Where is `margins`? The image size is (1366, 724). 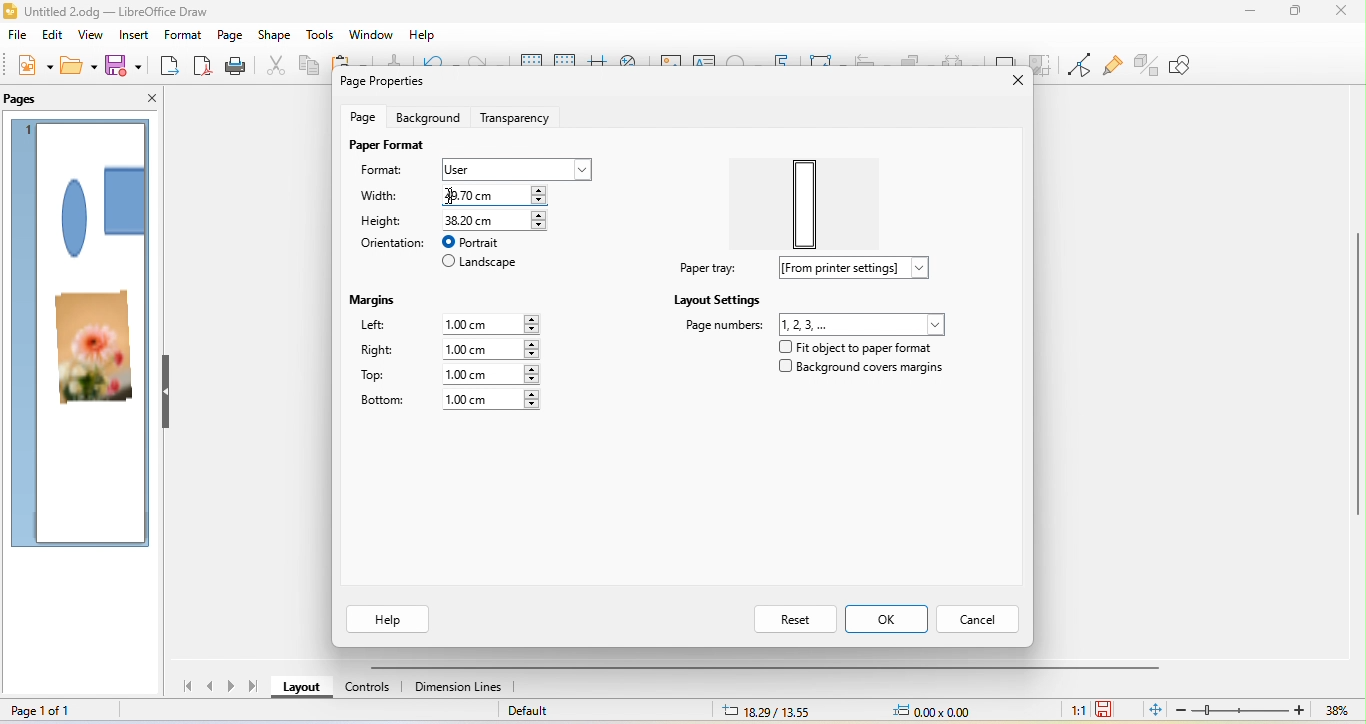 margins is located at coordinates (375, 301).